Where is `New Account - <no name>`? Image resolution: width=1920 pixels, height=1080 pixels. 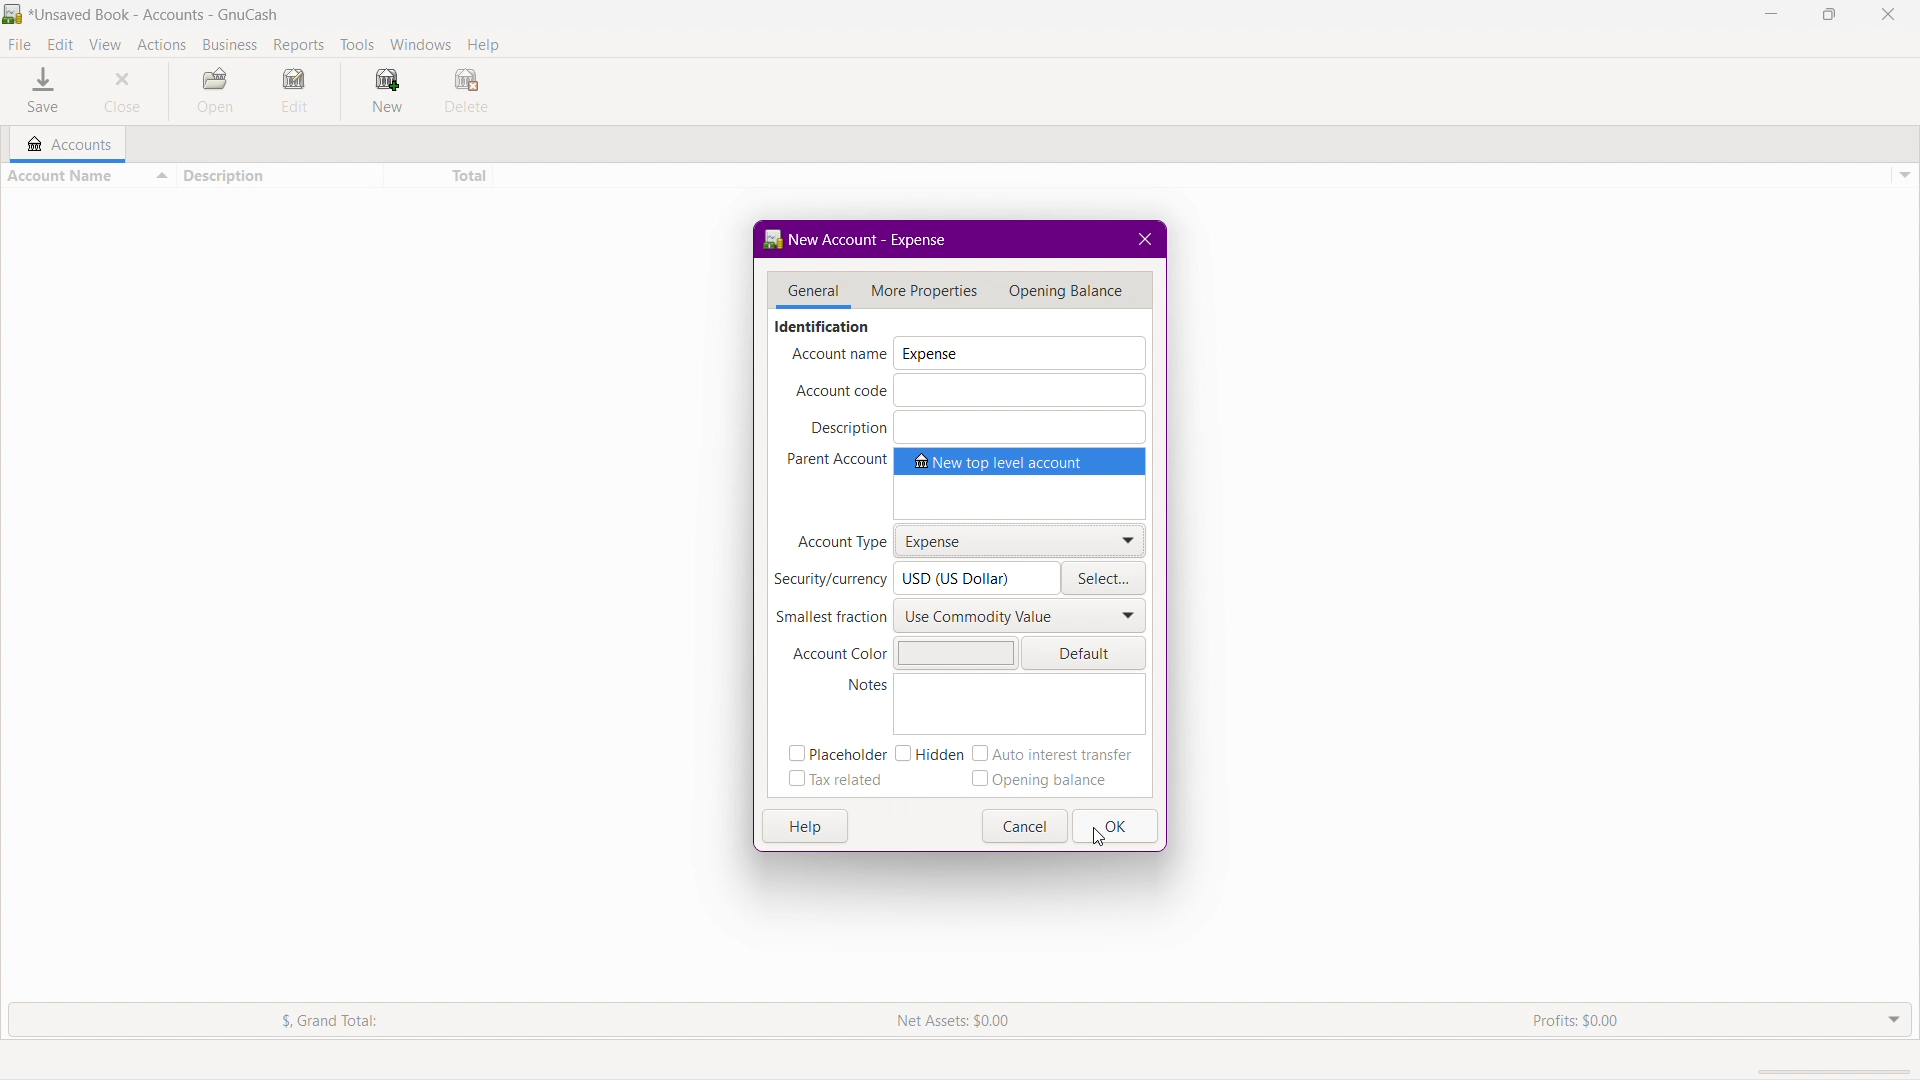
New Account - <no name> is located at coordinates (880, 238).